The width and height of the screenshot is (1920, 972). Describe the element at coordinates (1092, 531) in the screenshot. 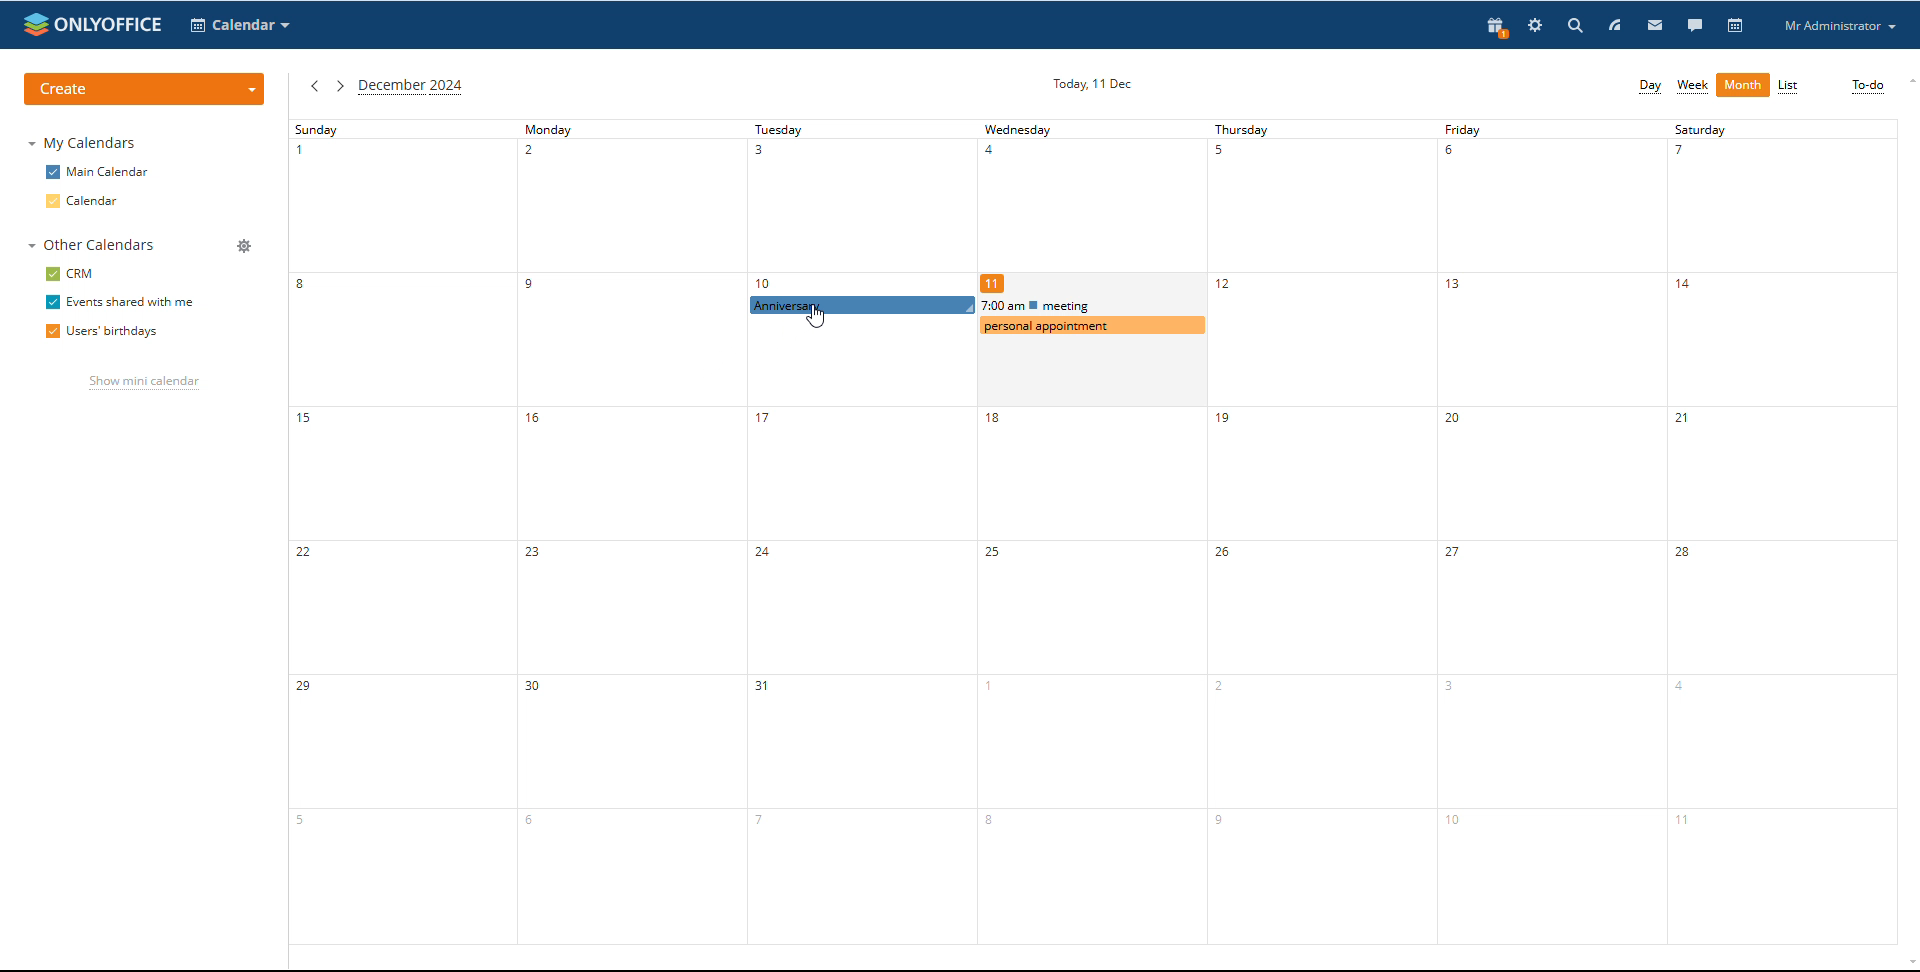

I see `wednesday` at that location.